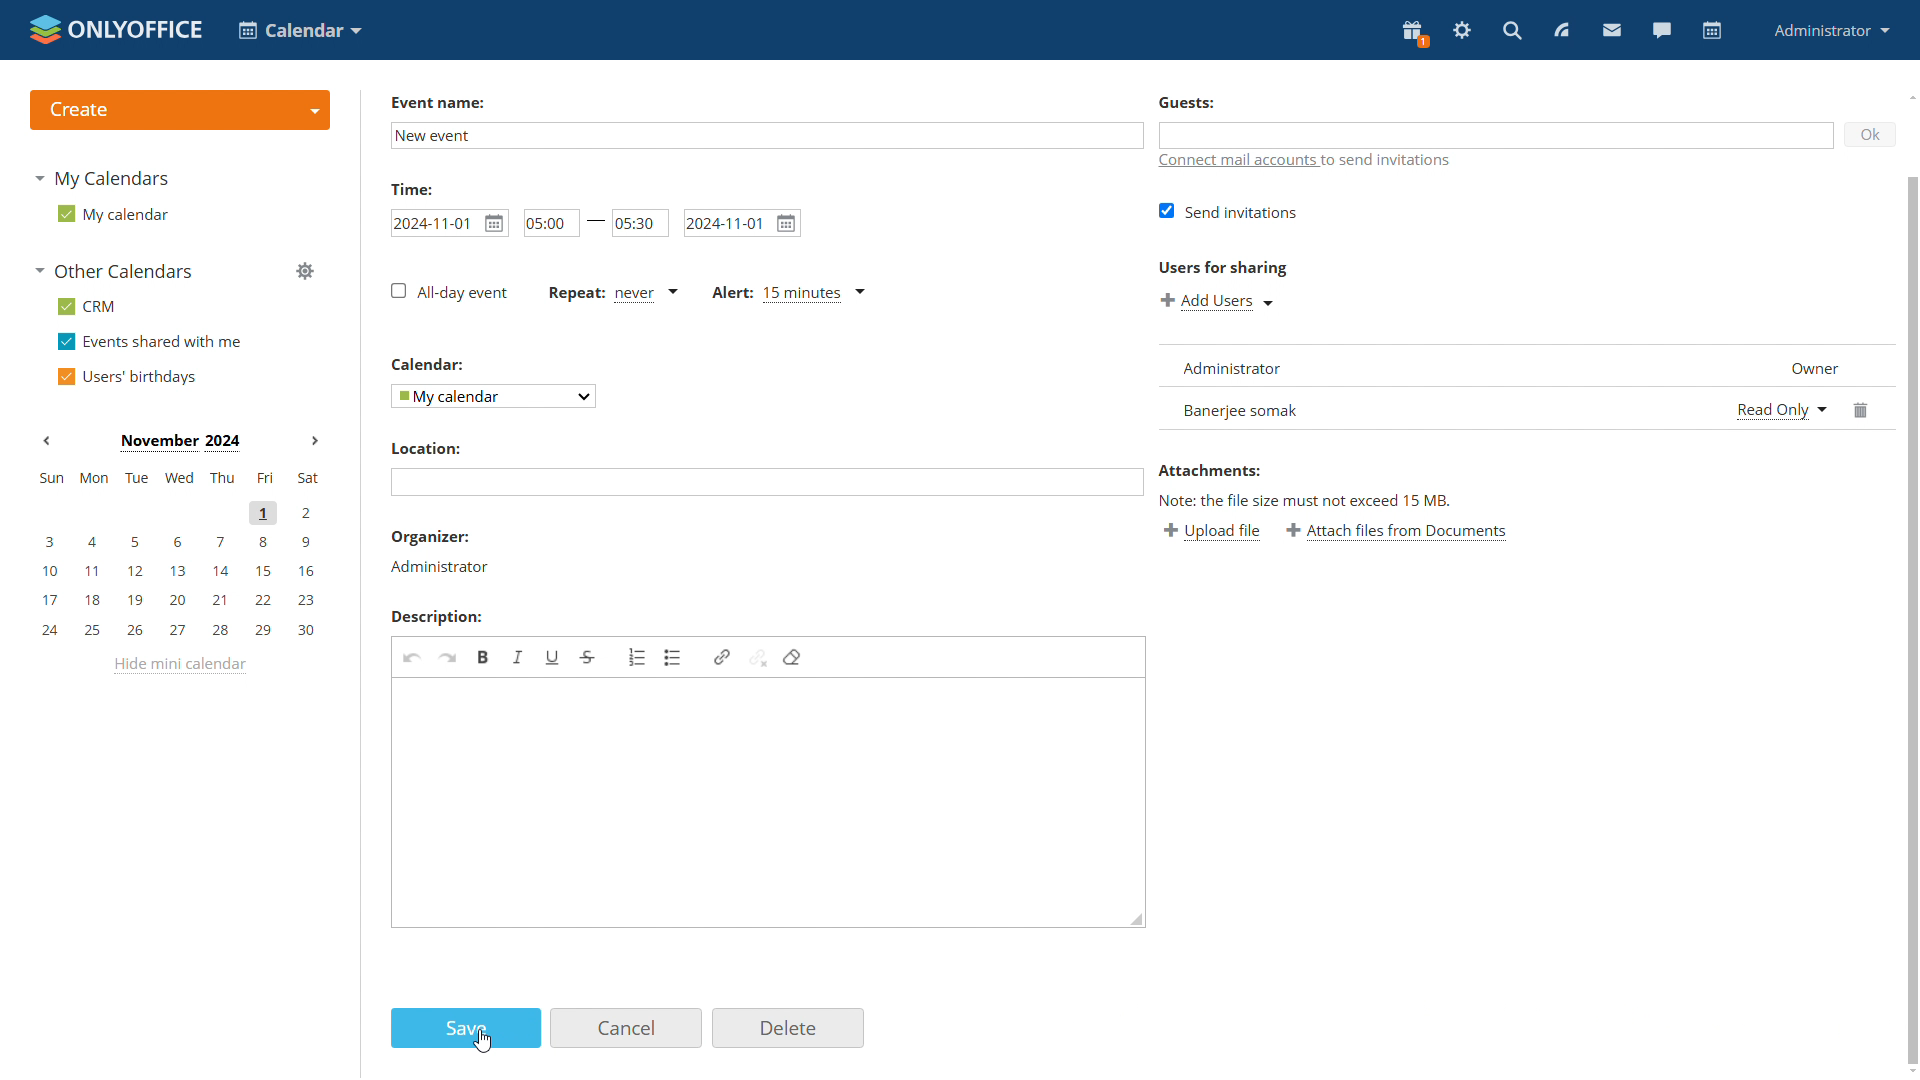 Image resolution: width=1920 pixels, height=1080 pixels. What do you see at coordinates (305, 272) in the screenshot?
I see `manage` at bounding box center [305, 272].